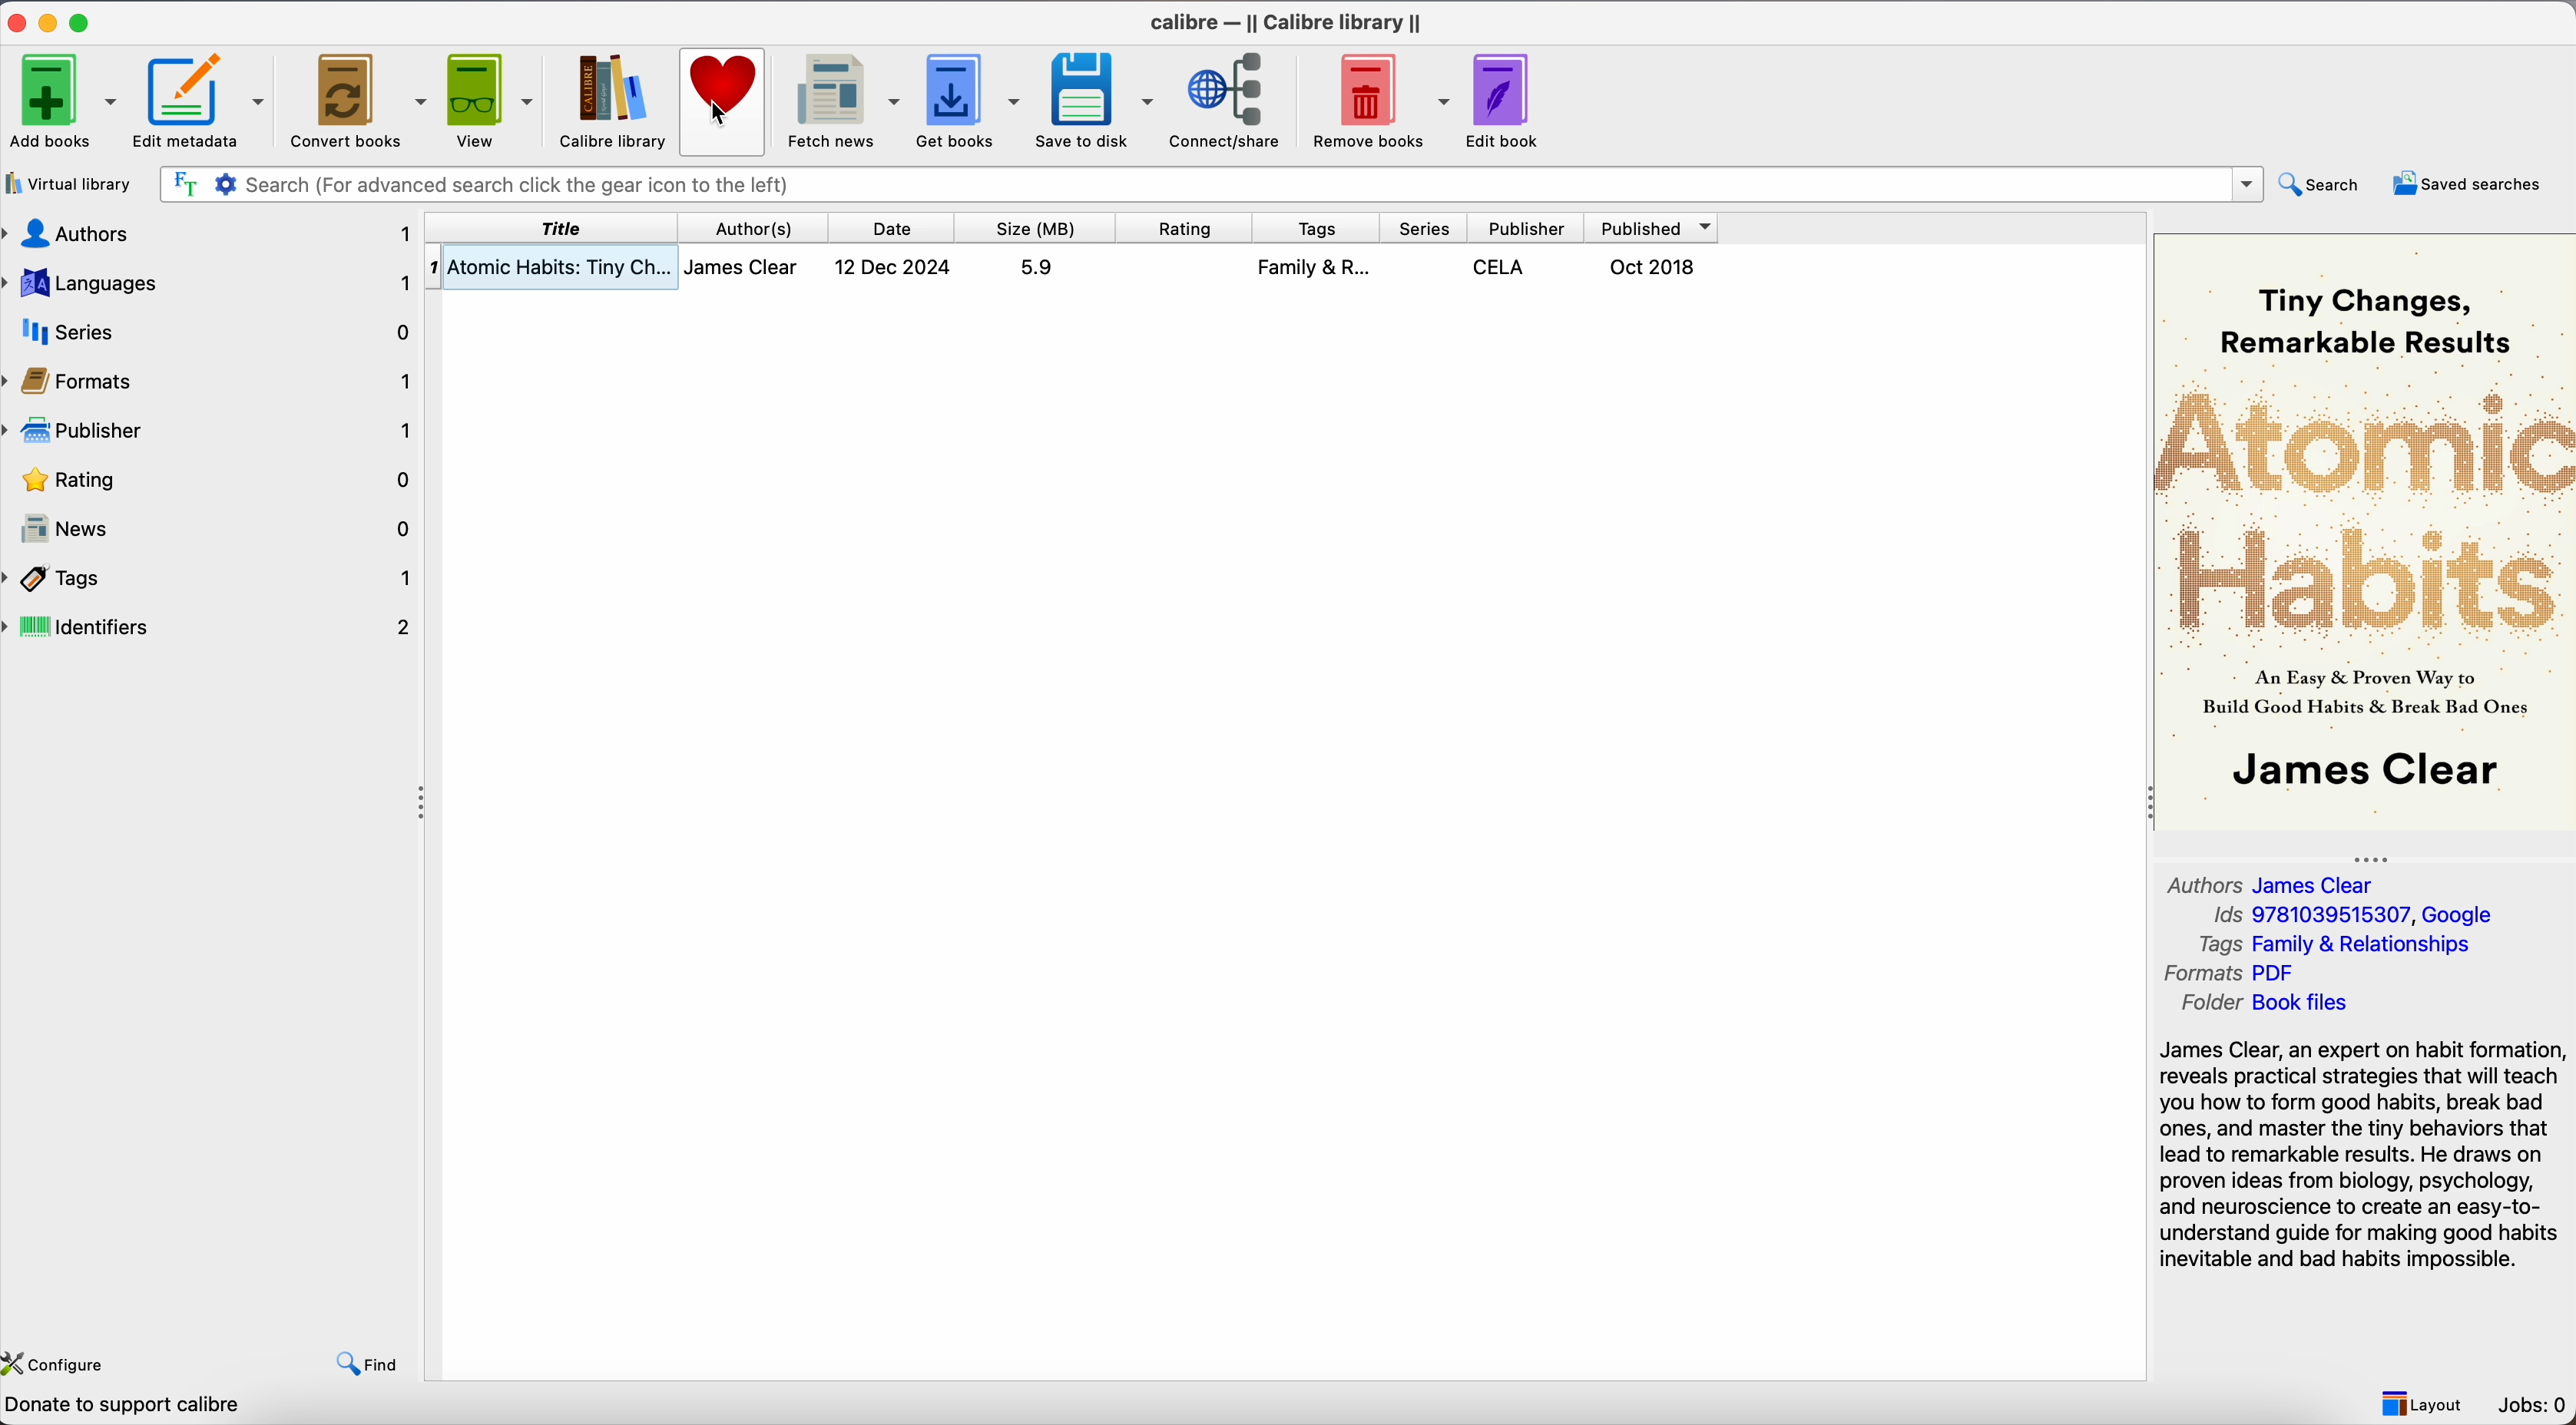 This screenshot has height=1425, width=2576. Describe the element at coordinates (1314, 227) in the screenshot. I see `tags` at that location.